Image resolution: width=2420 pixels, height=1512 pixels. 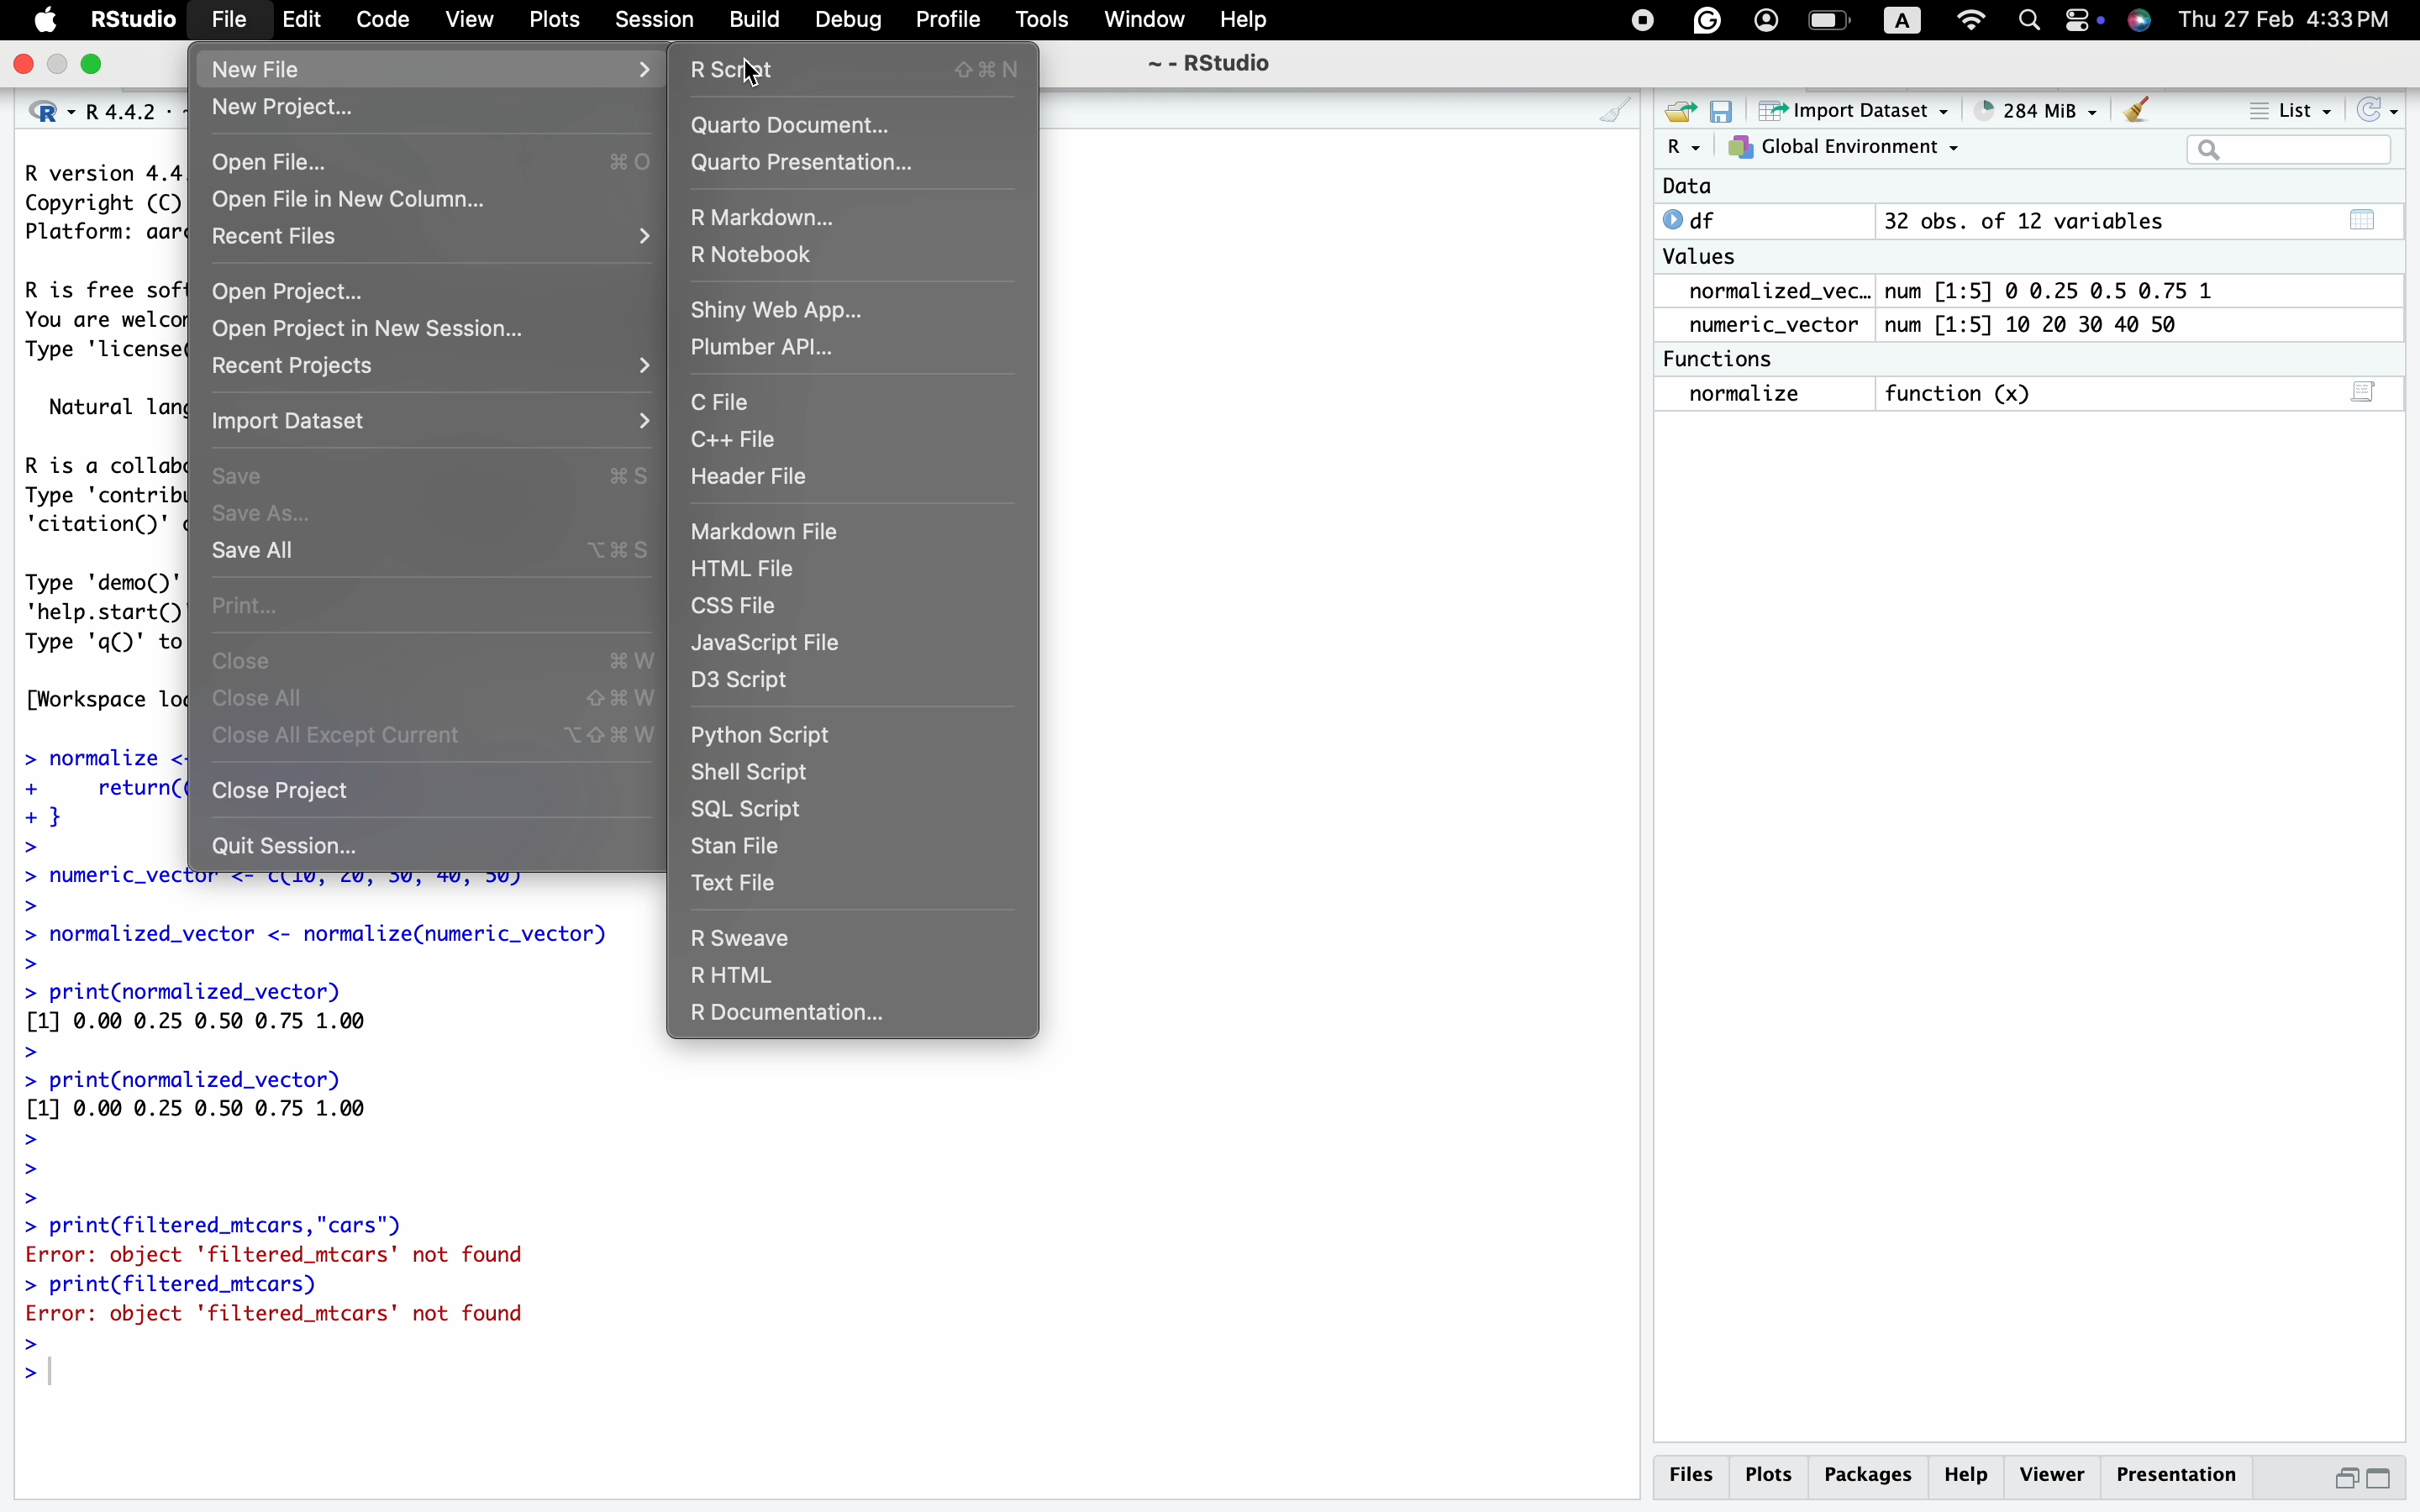 What do you see at coordinates (438, 736) in the screenshot?
I see `Close All Except Current` at bounding box center [438, 736].